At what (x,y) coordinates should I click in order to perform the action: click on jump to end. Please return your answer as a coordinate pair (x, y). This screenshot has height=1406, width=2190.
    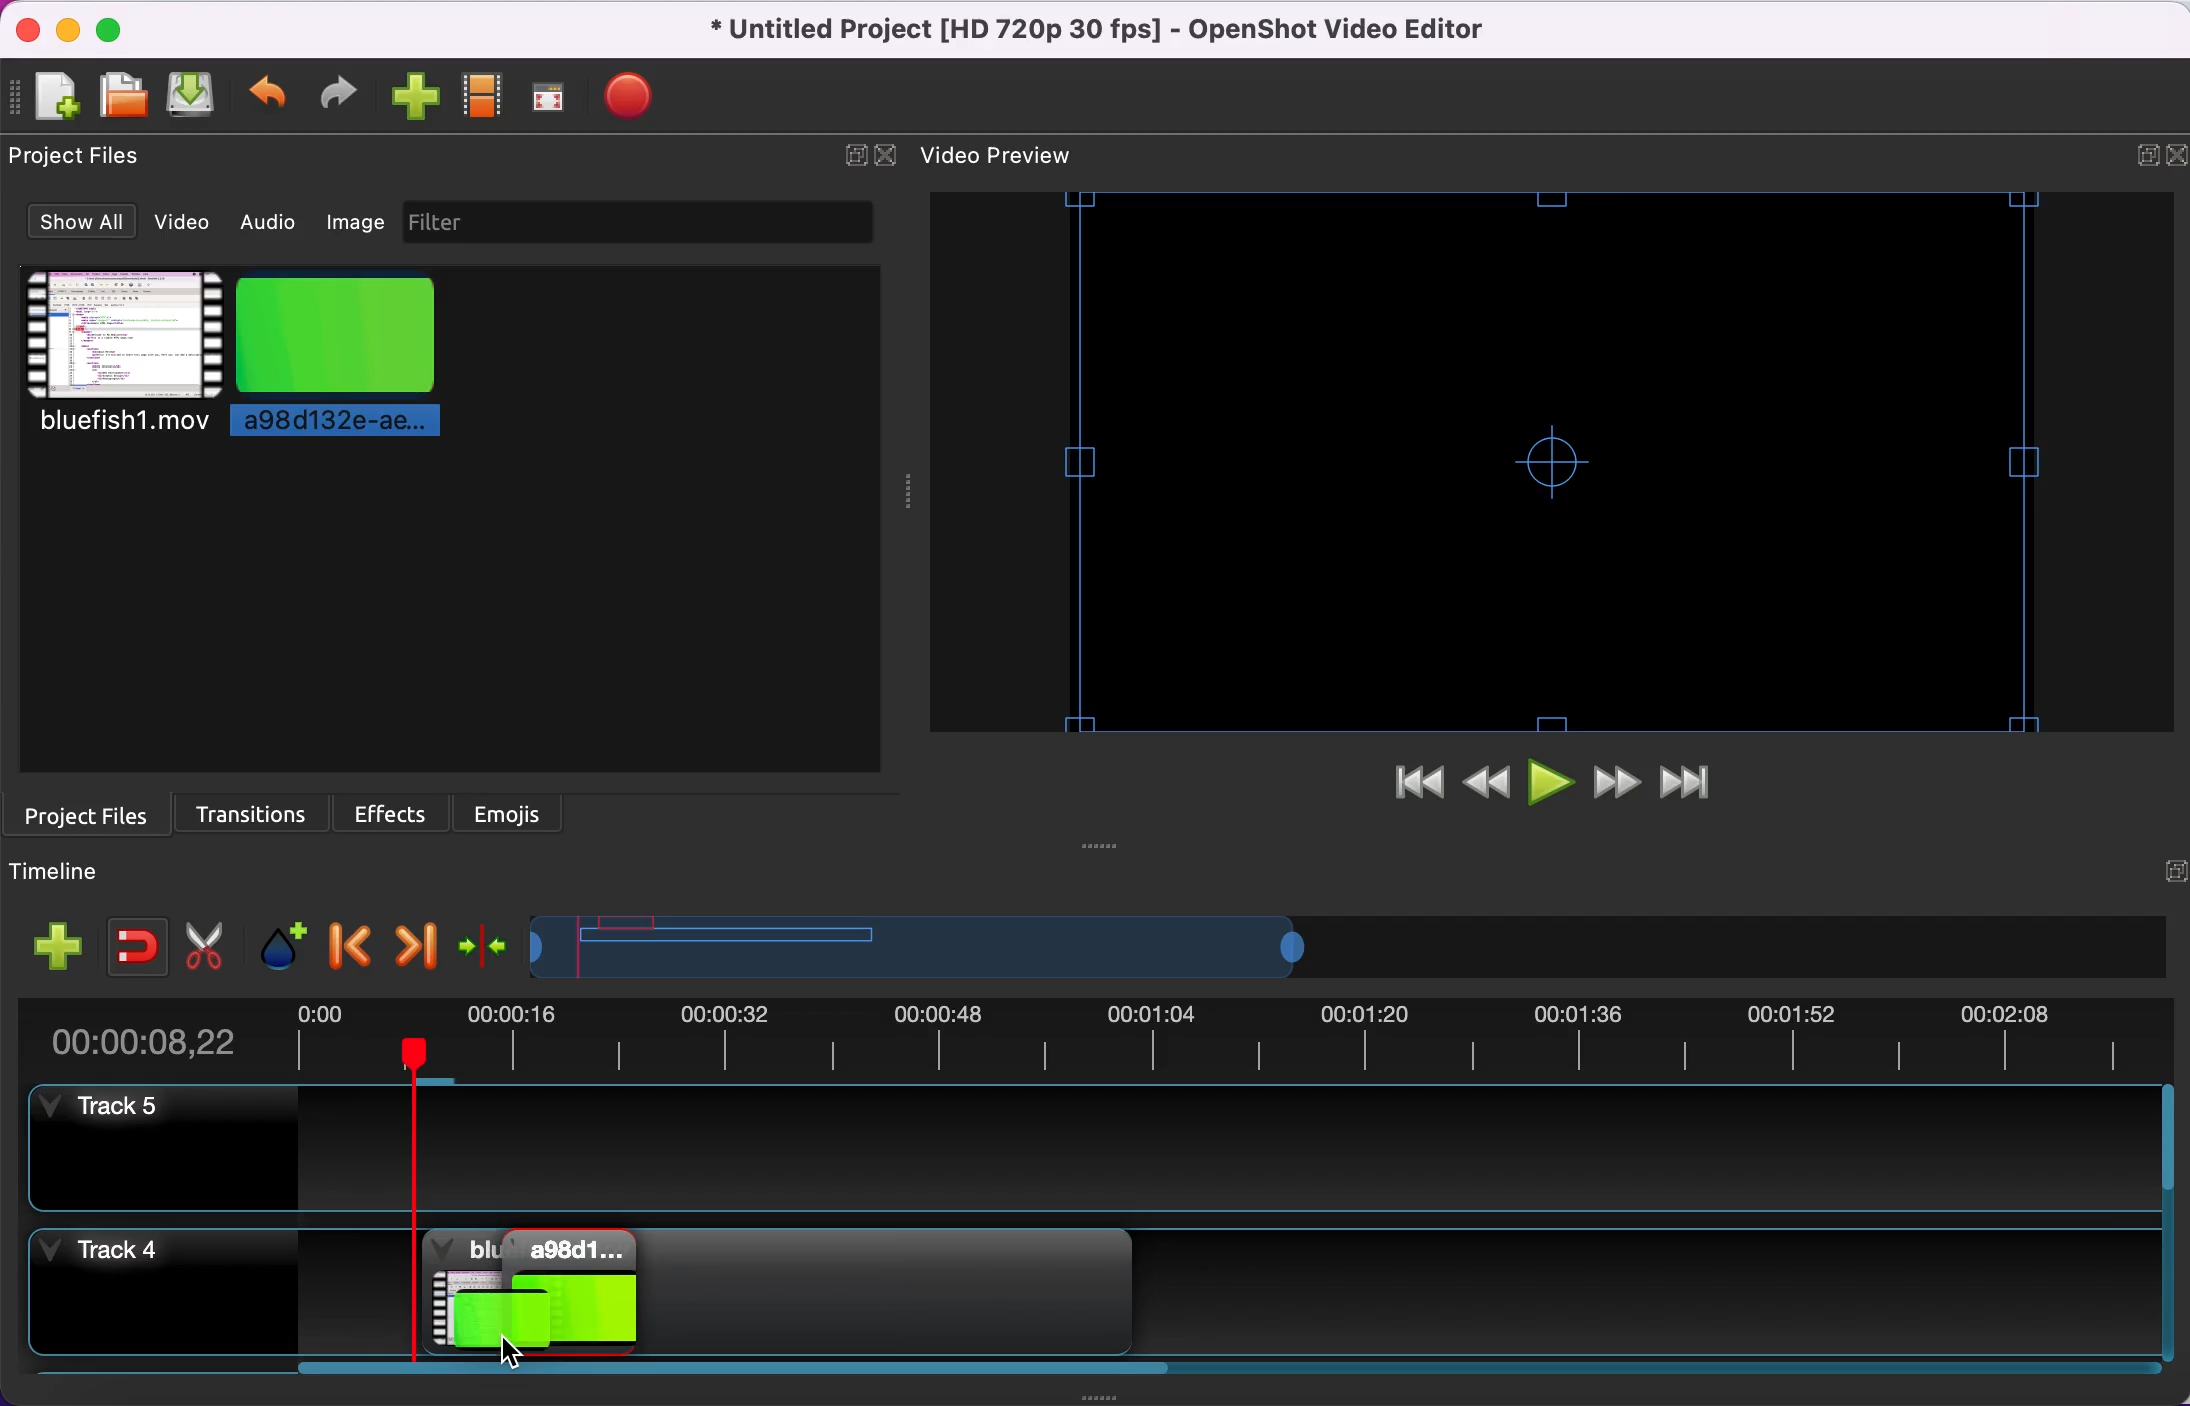
    Looking at the image, I should click on (1707, 784).